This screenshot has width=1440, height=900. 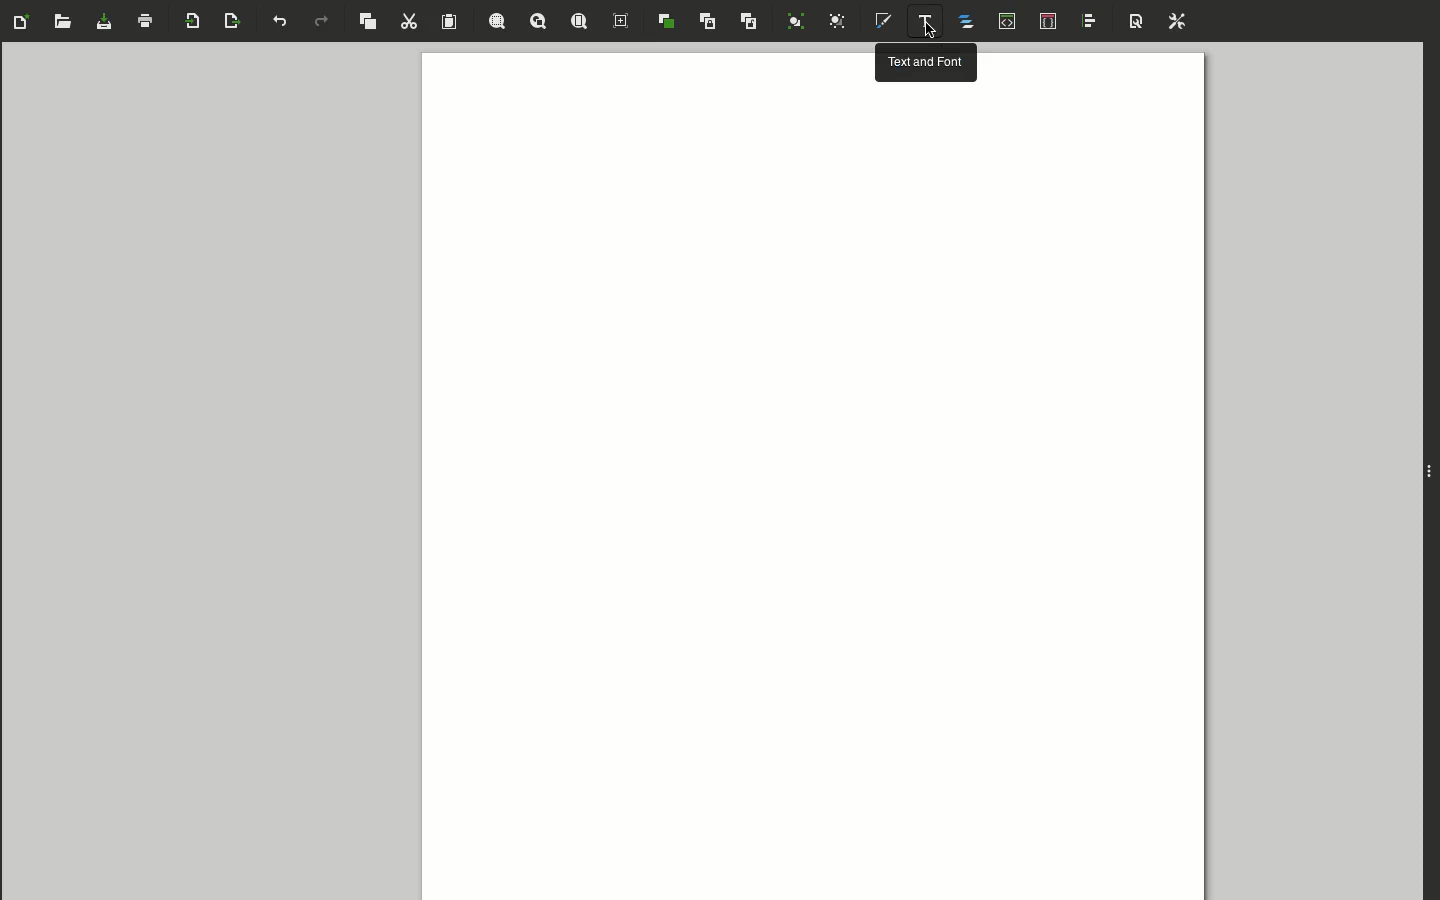 I want to click on Save, so click(x=105, y=25).